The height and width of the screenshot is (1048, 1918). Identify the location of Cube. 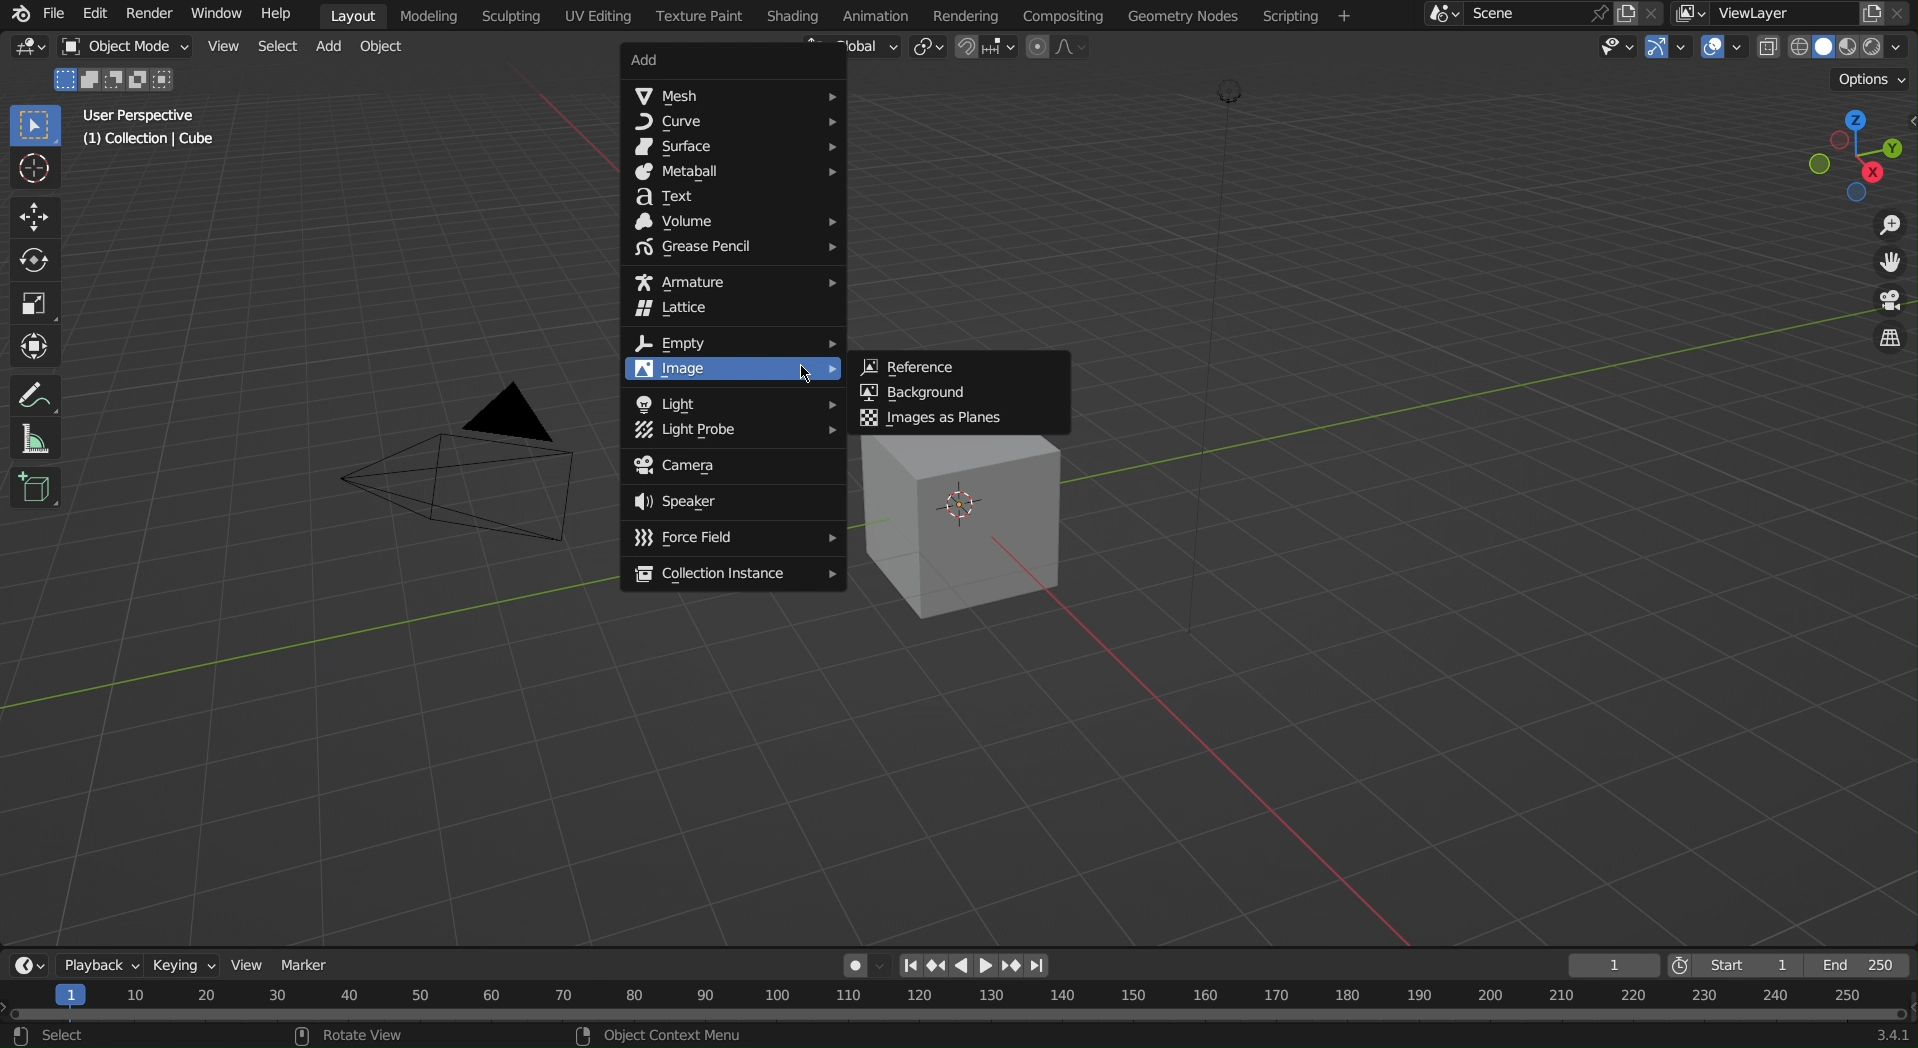
(969, 528).